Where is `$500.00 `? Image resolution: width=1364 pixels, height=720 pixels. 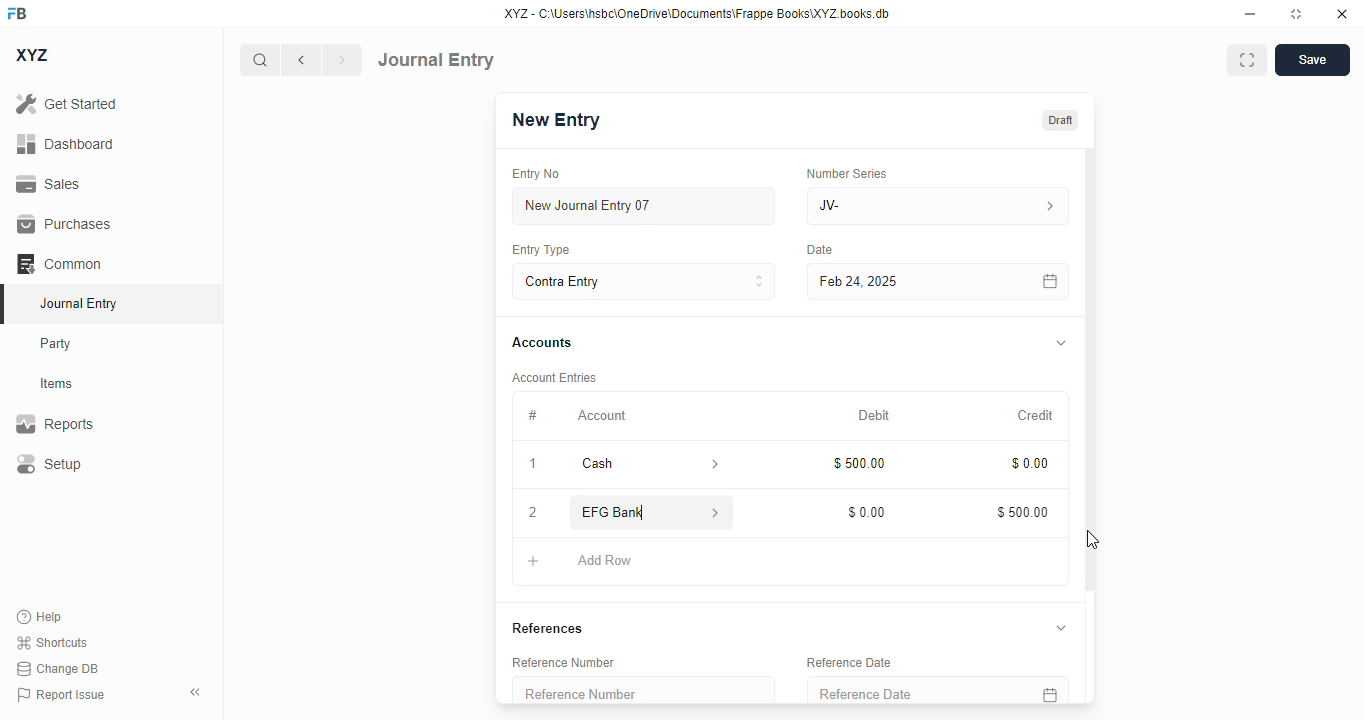
$500.00  is located at coordinates (860, 464).